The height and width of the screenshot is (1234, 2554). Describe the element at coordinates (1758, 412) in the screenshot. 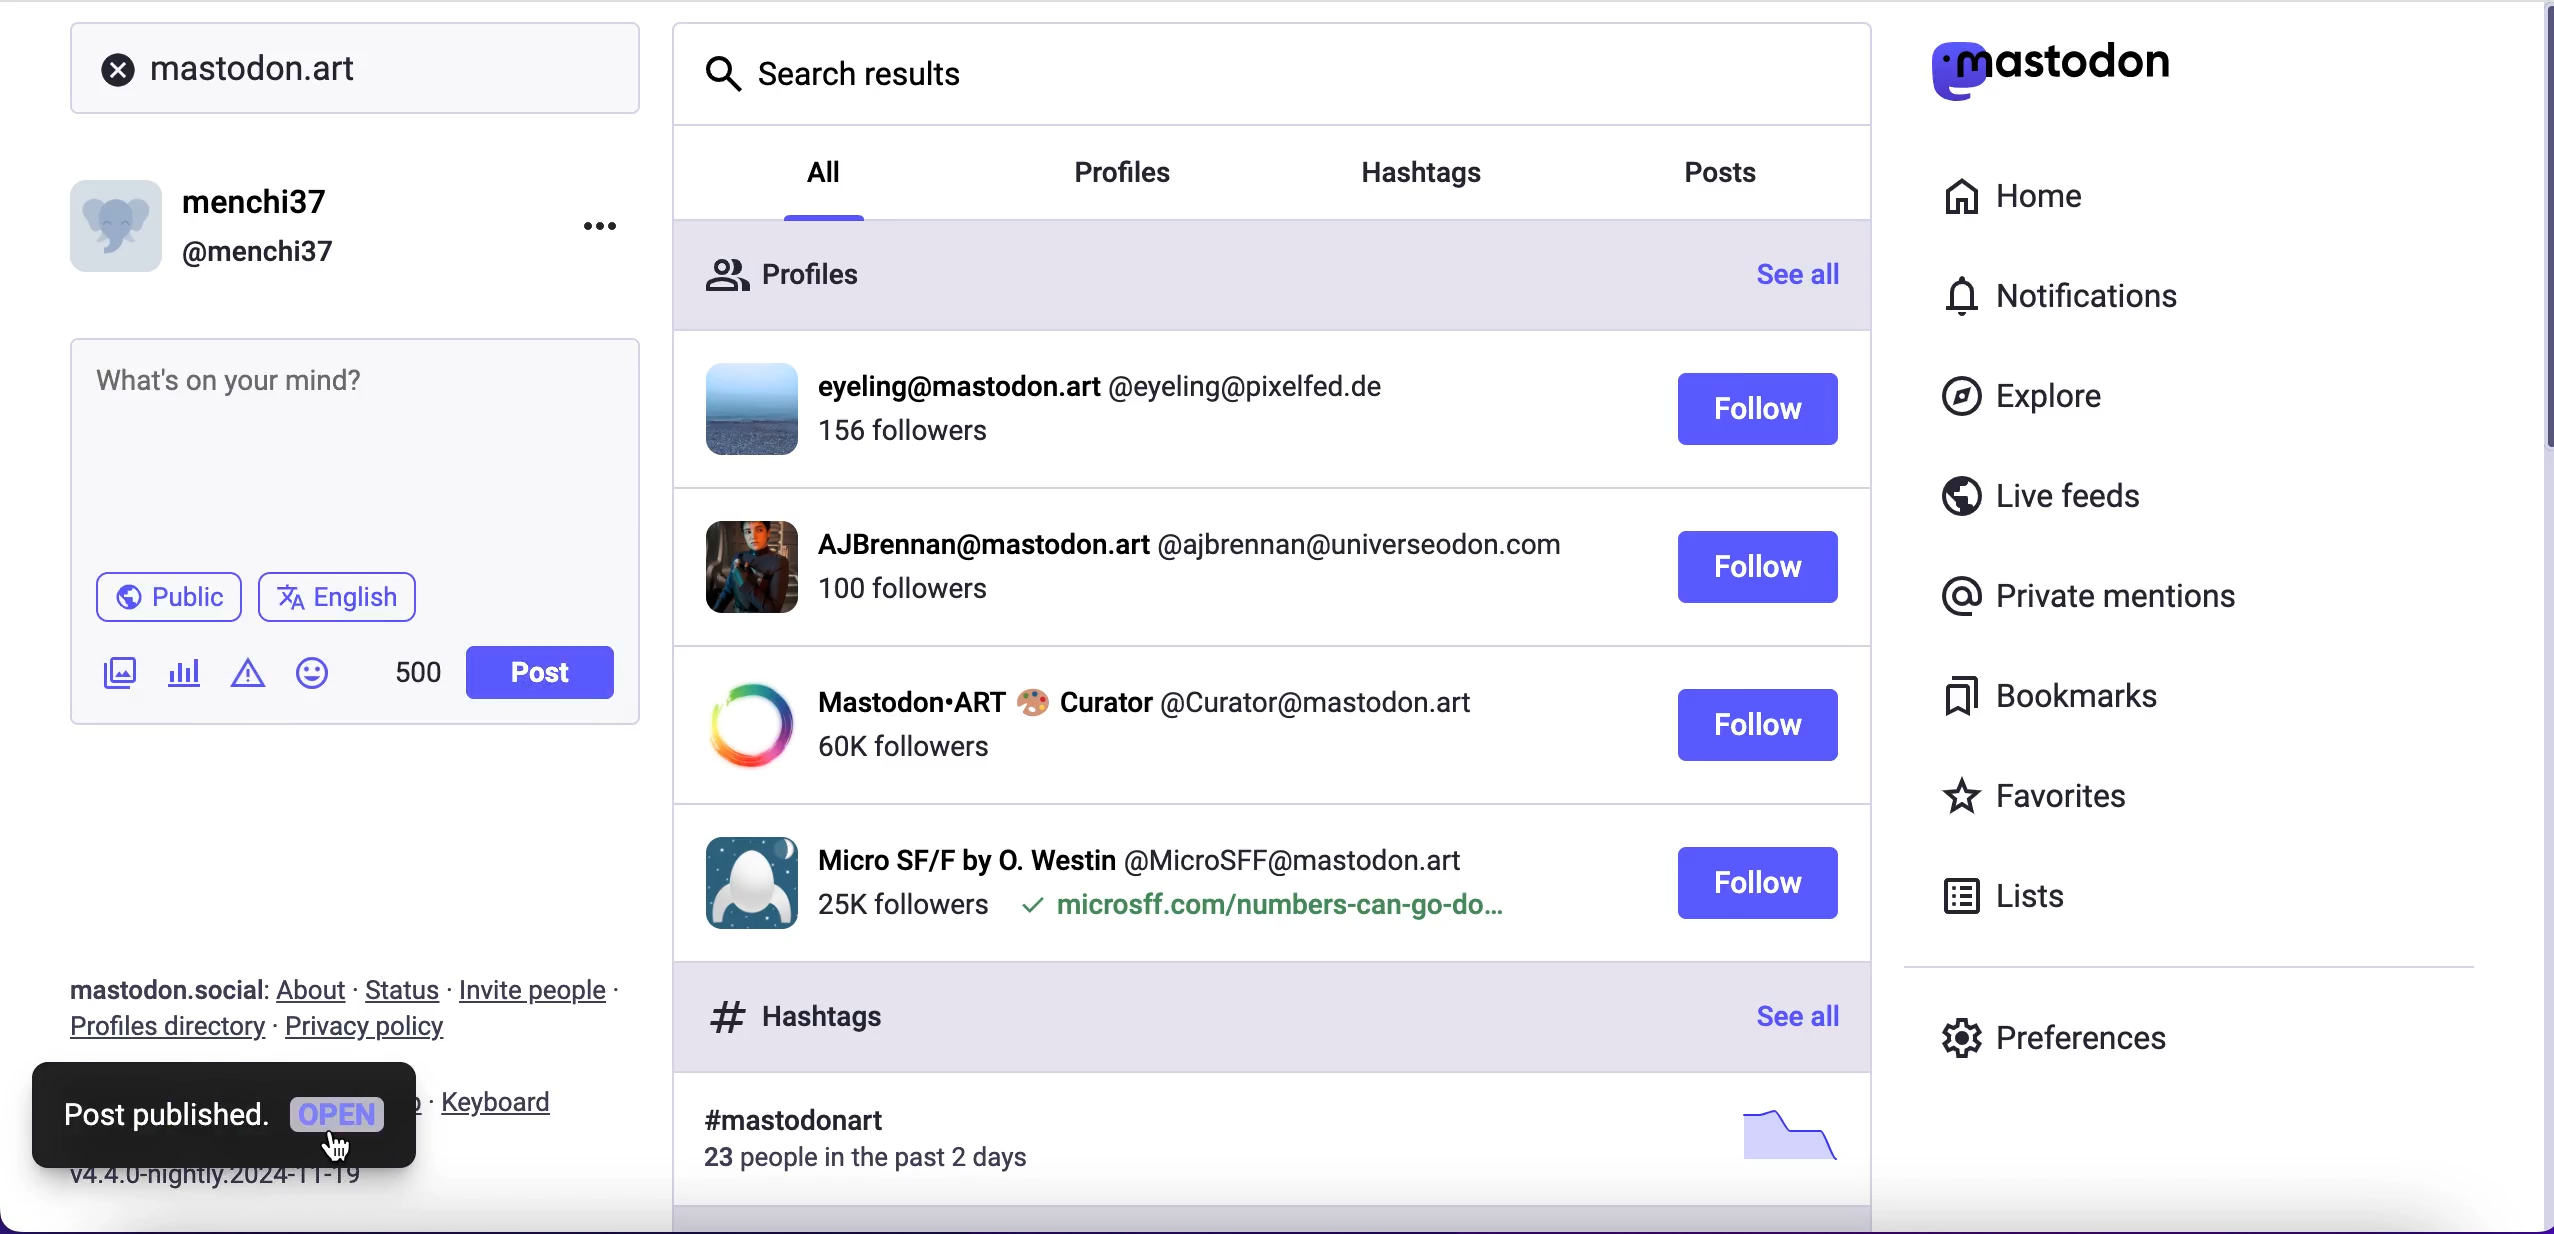

I see `follow` at that location.